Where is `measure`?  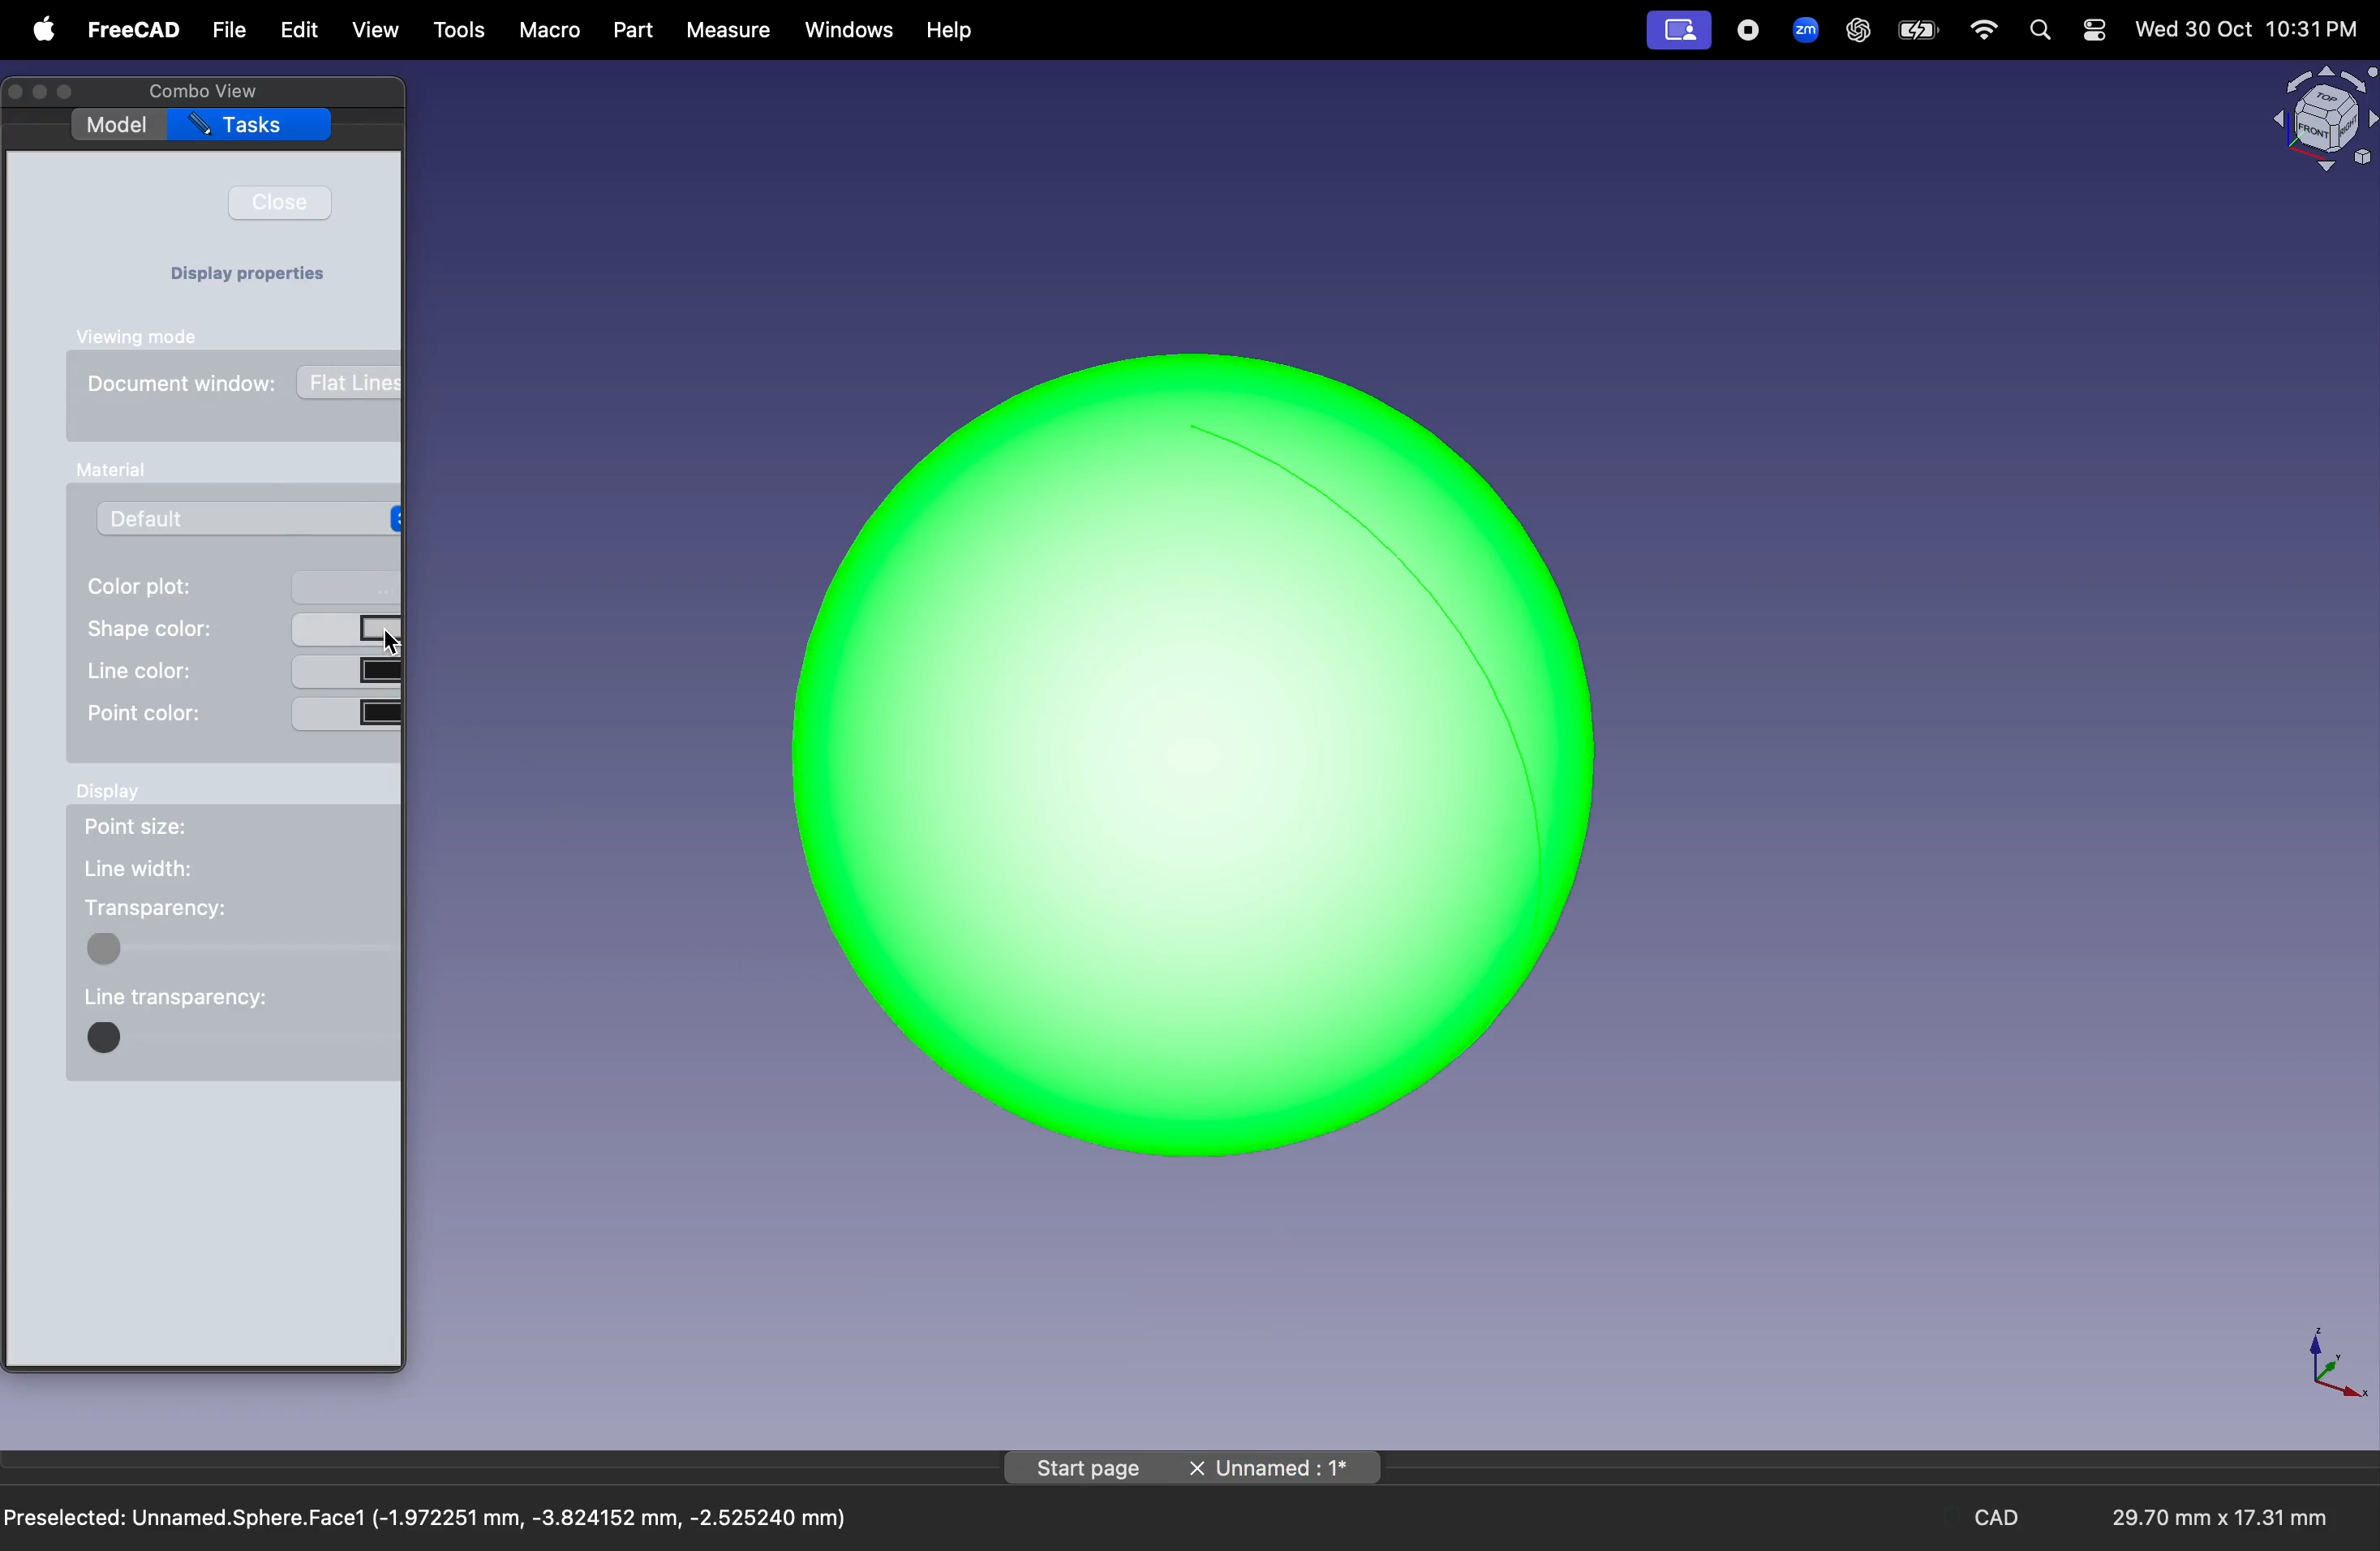 measure is located at coordinates (725, 30).